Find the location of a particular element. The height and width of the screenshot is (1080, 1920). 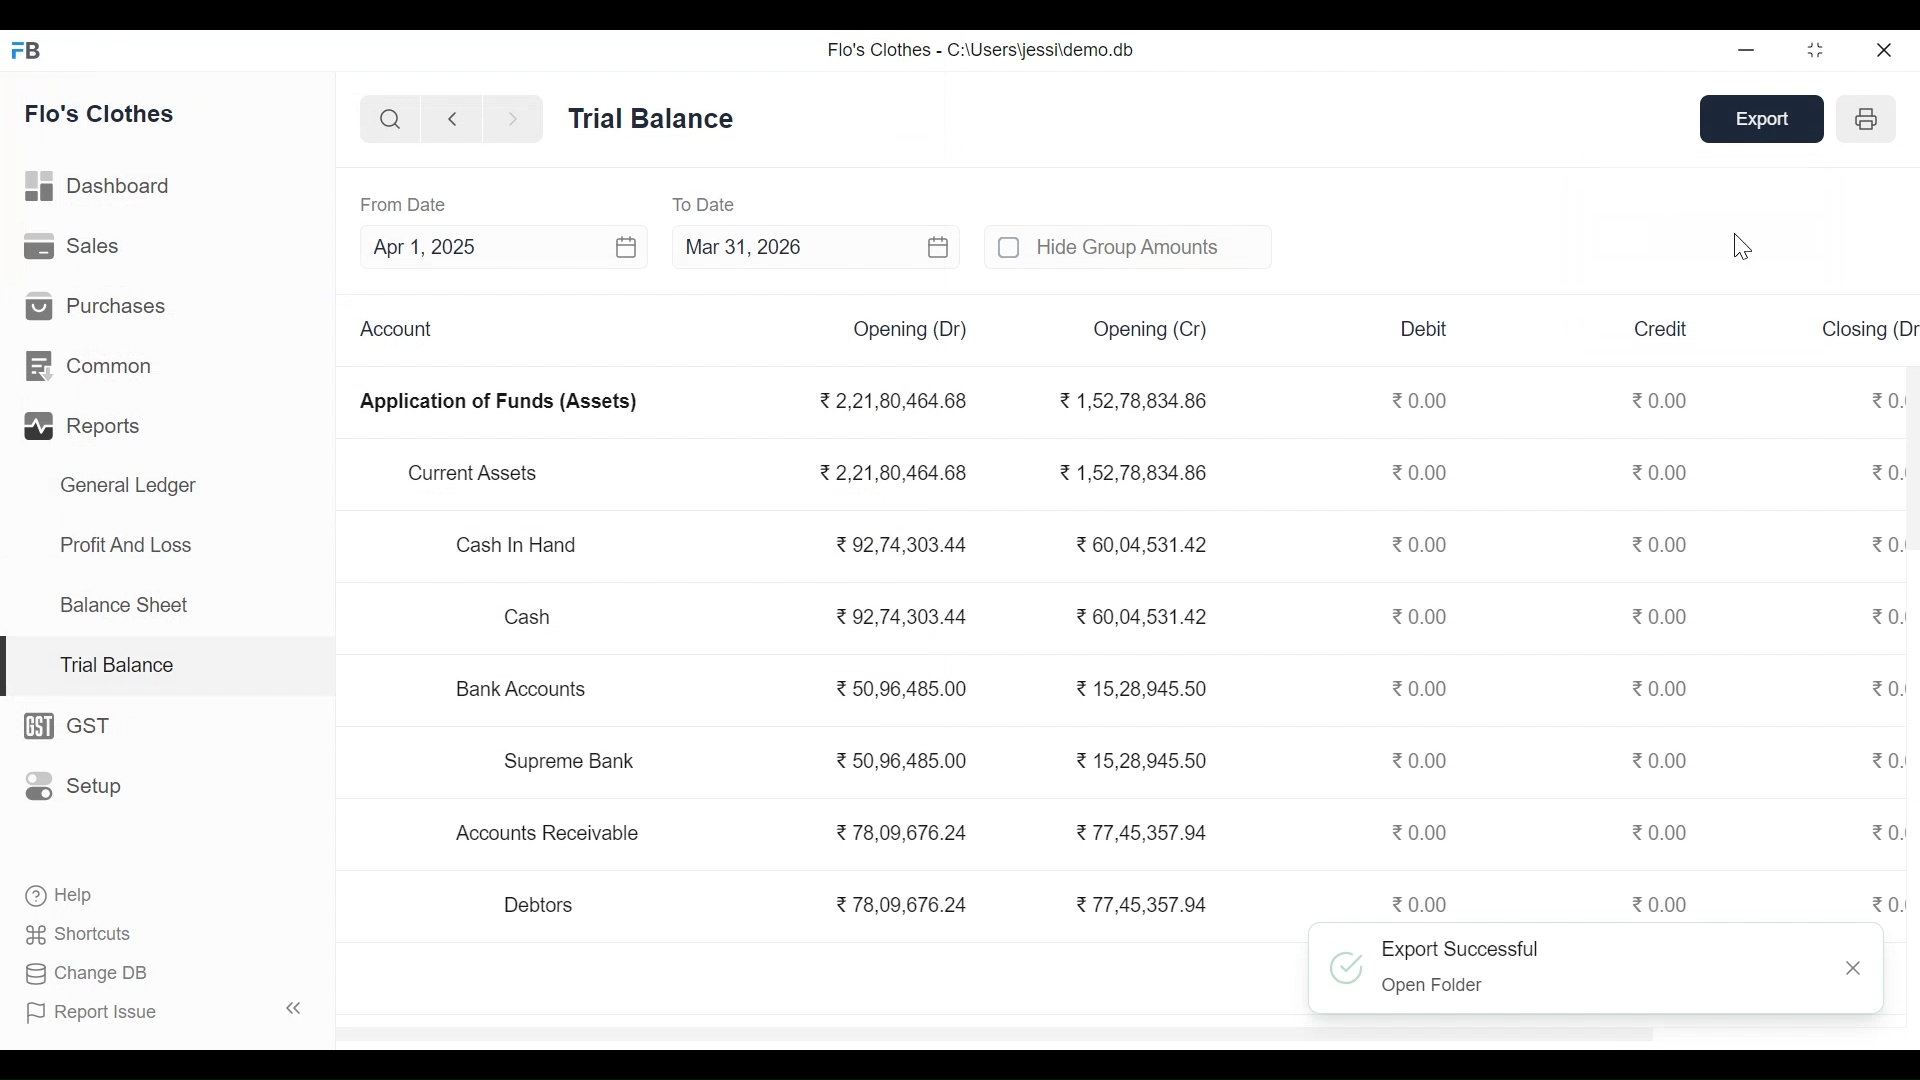

0.00 is located at coordinates (1422, 758).